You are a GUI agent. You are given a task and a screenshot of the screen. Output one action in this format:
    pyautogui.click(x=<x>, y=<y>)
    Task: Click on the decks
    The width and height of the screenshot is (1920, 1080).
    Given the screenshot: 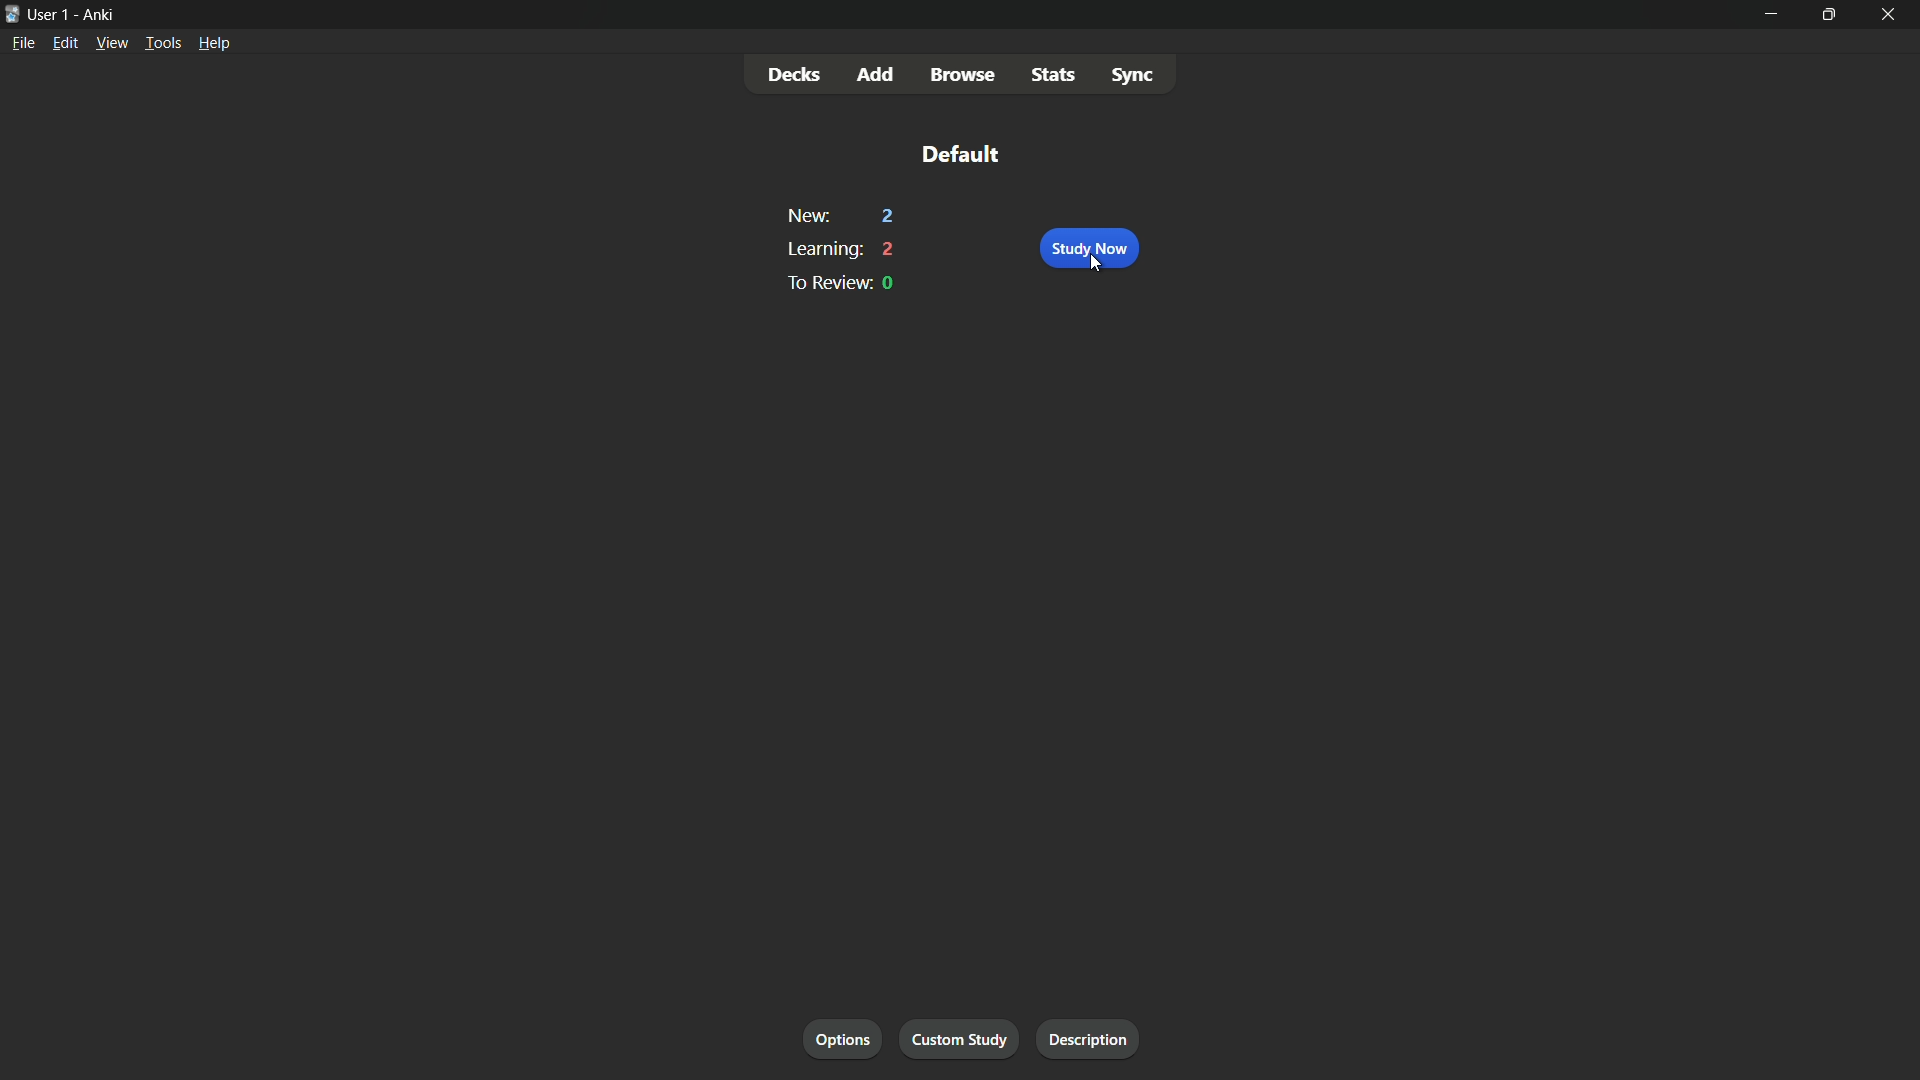 What is the action you would take?
    pyautogui.click(x=797, y=73)
    